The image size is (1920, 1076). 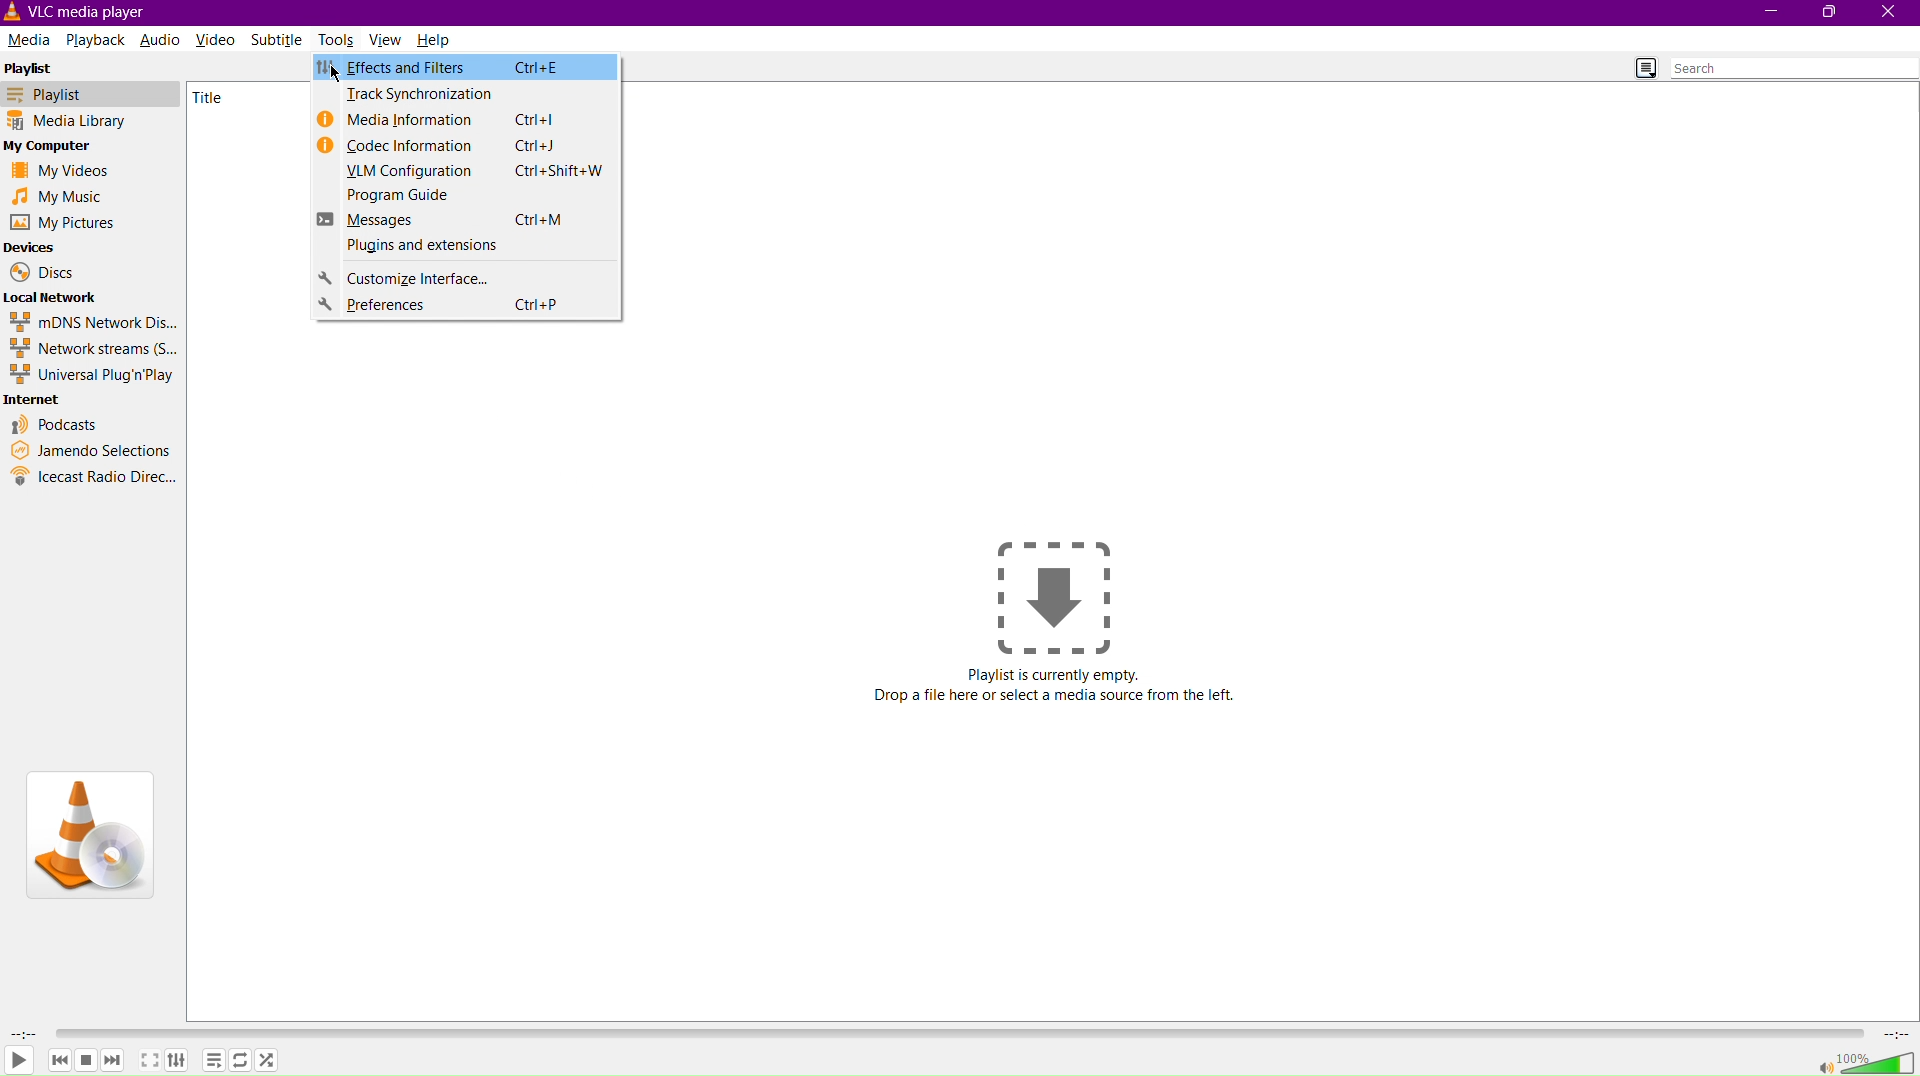 I want to click on Subtitle, so click(x=283, y=40).